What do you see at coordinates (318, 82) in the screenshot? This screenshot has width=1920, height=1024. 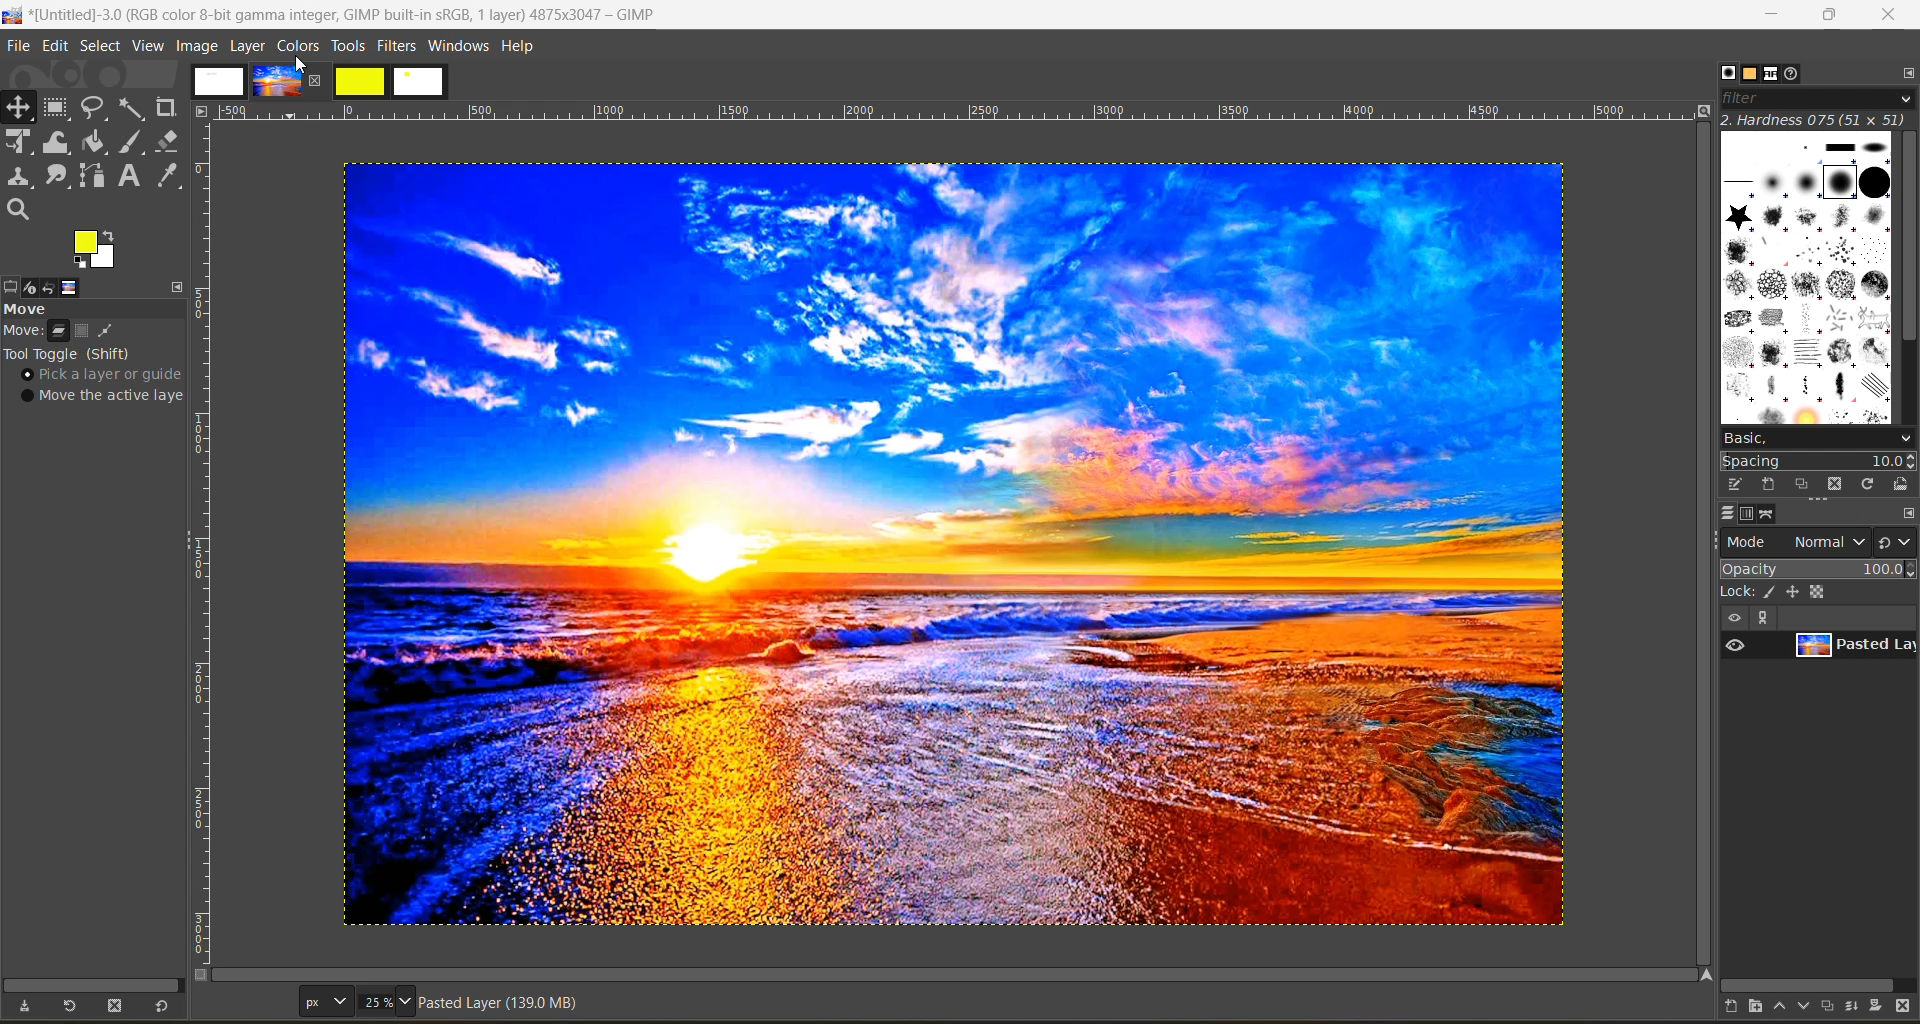 I see `images` at bounding box center [318, 82].